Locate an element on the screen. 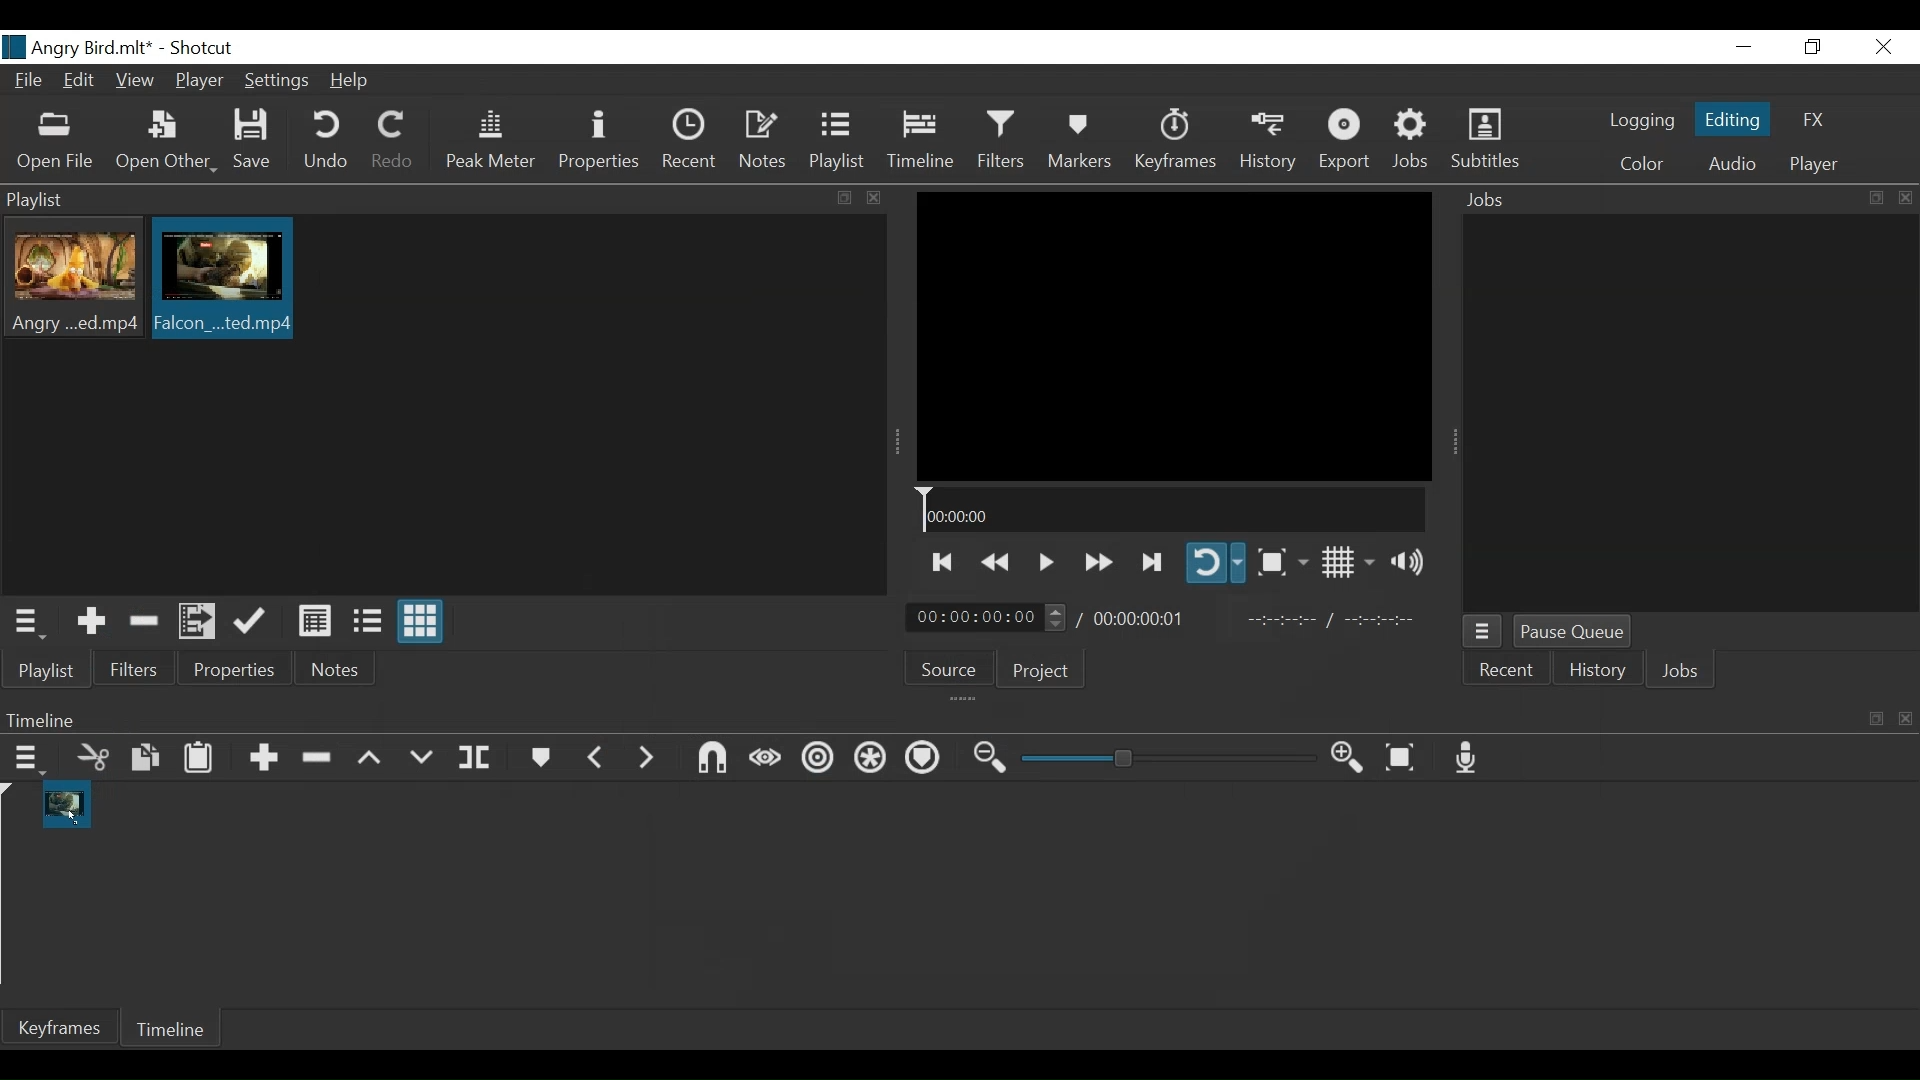 Image resolution: width=1920 pixels, height=1080 pixels. Remove Cut is located at coordinates (146, 621).